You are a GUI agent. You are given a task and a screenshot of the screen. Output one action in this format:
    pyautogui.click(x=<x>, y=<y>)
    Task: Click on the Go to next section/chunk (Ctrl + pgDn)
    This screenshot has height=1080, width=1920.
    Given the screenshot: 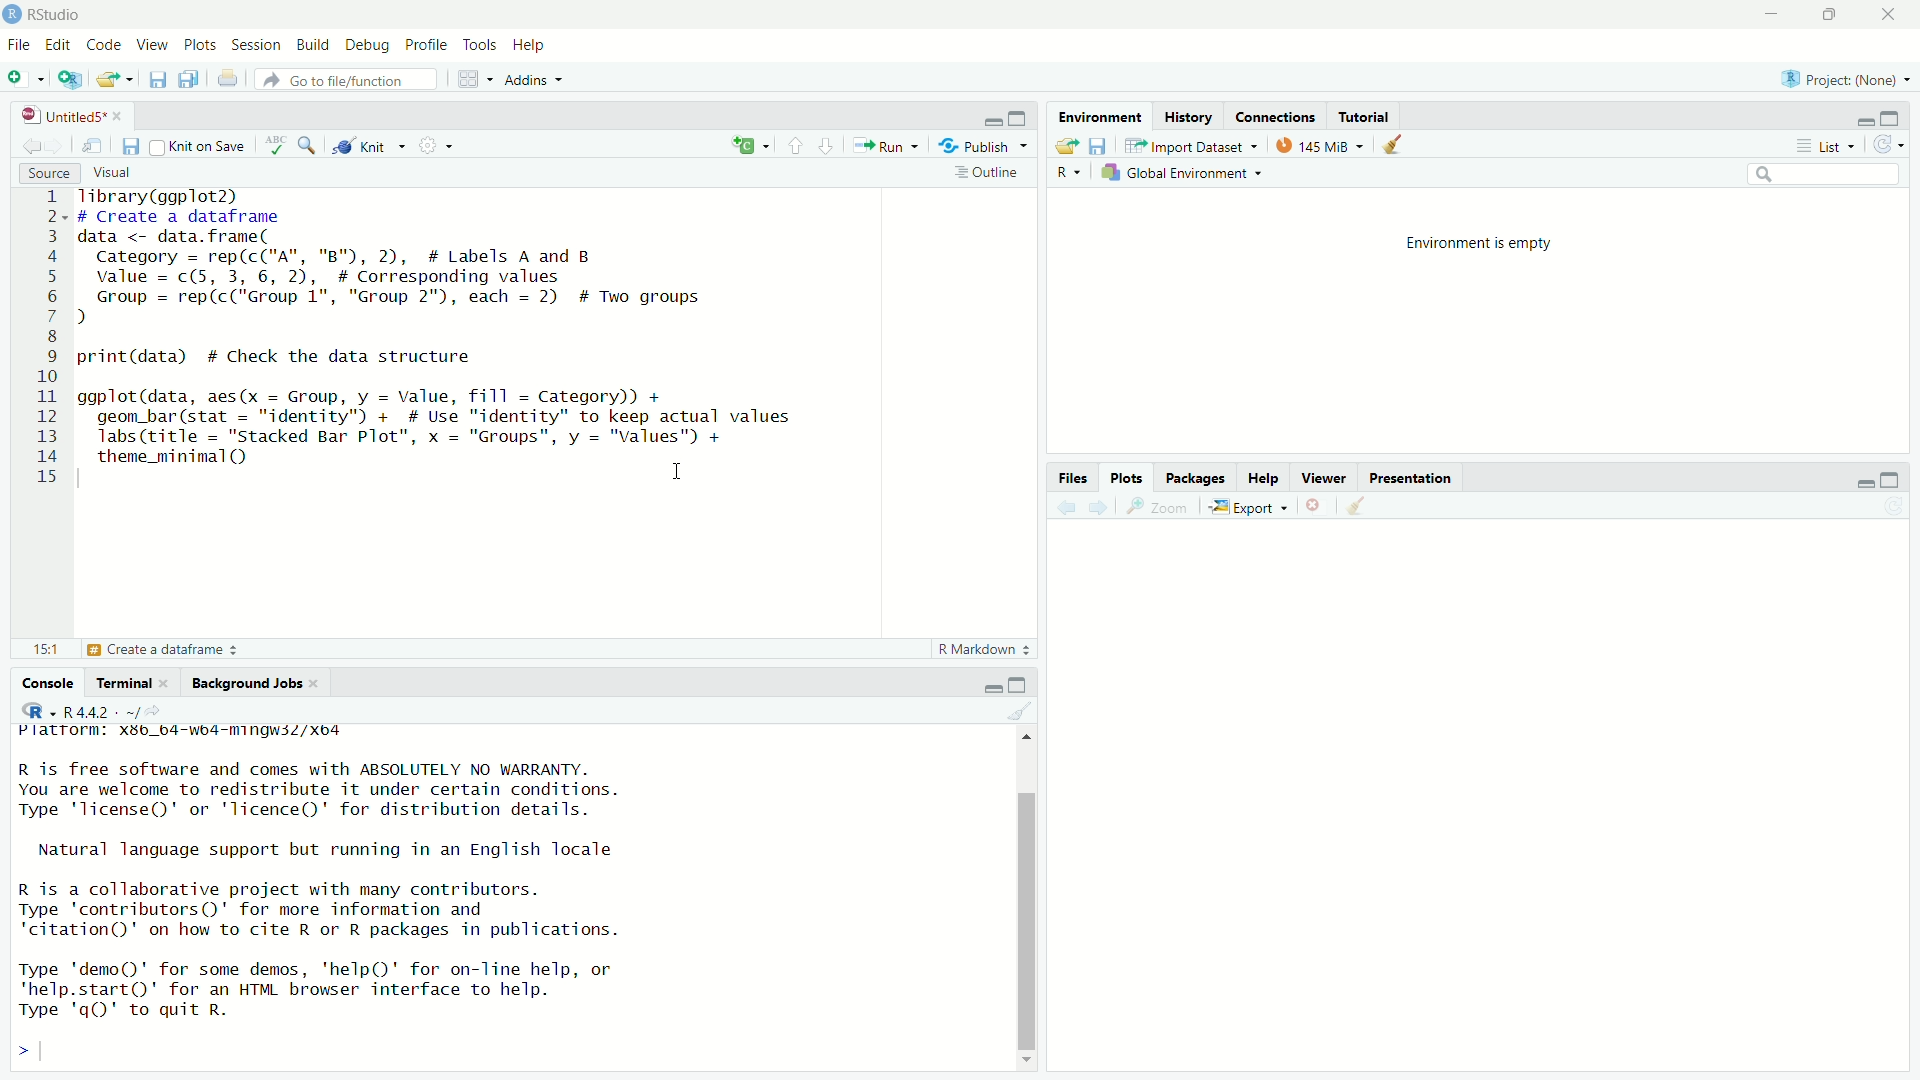 What is the action you would take?
    pyautogui.click(x=824, y=144)
    